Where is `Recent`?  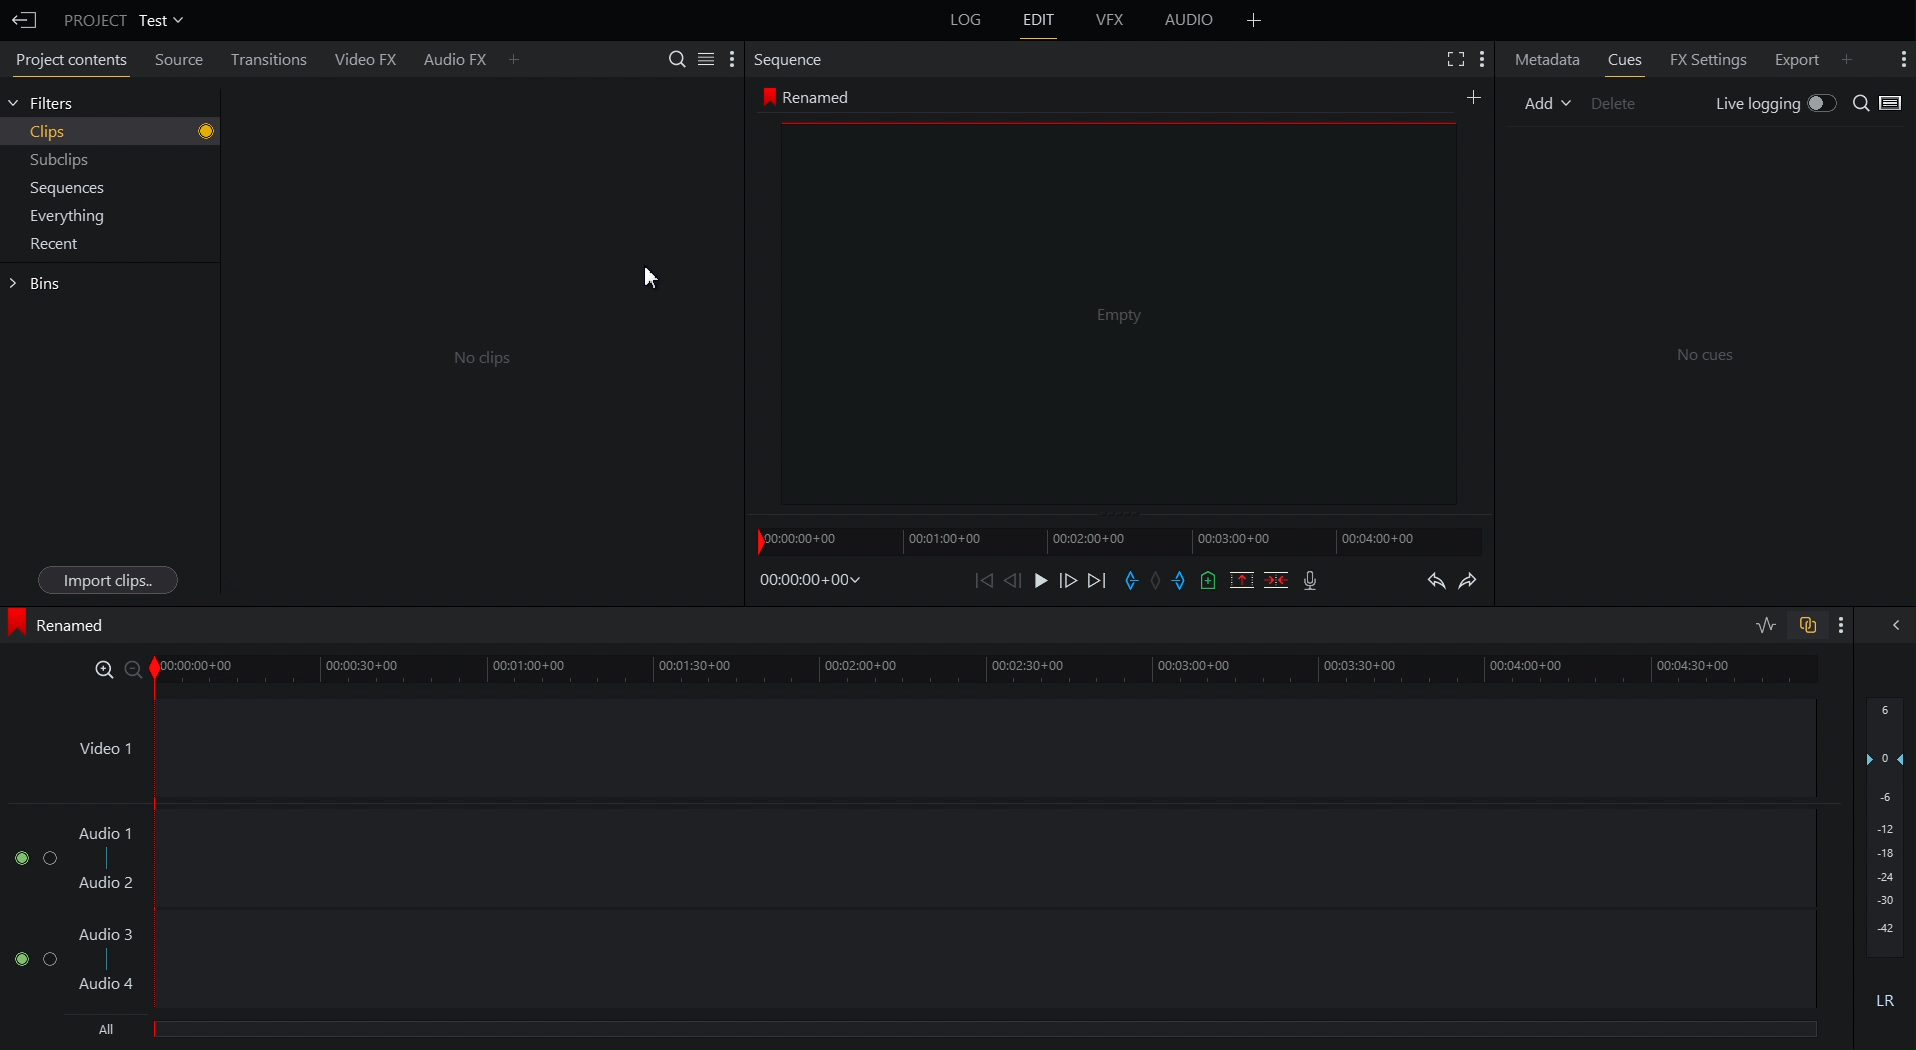
Recent is located at coordinates (50, 248).